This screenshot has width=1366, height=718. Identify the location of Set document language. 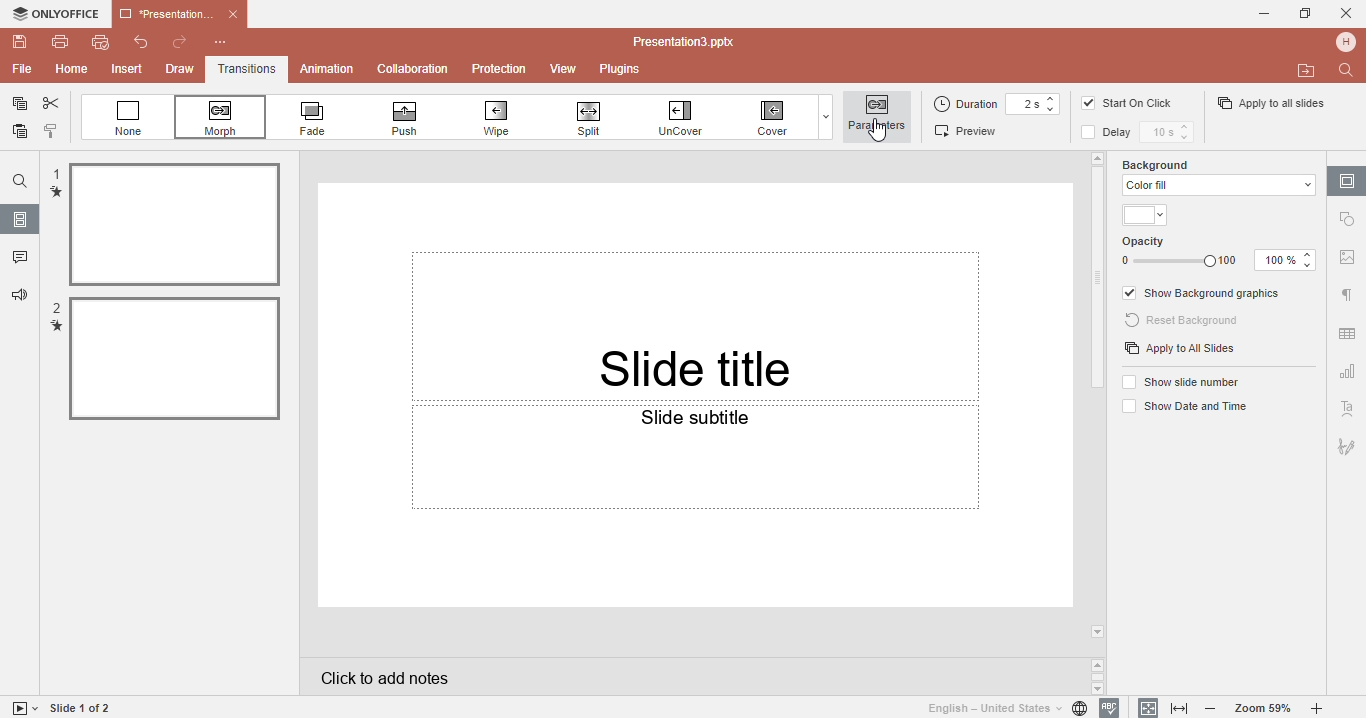
(1006, 708).